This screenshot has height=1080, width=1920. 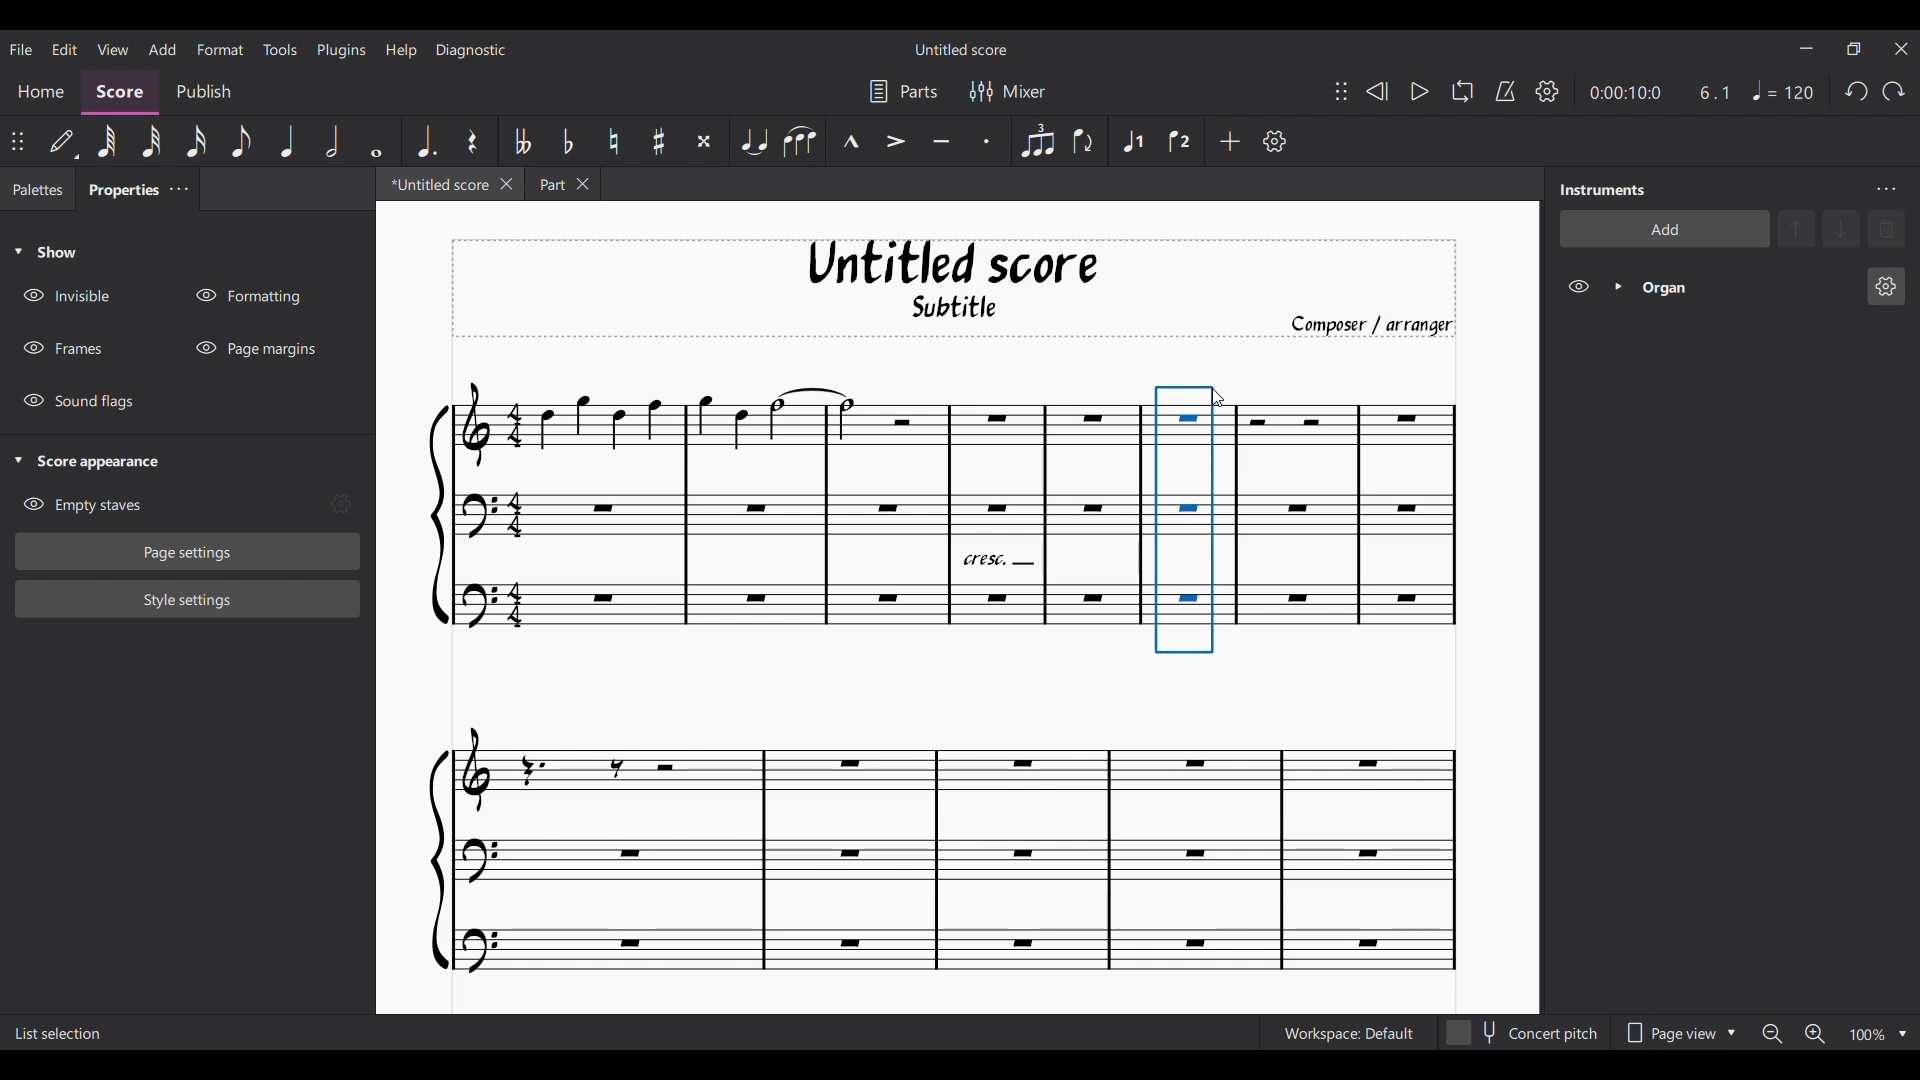 What do you see at coordinates (1181, 141) in the screenshot?
I see `Voice 2` at bounding box center [1181, 141].